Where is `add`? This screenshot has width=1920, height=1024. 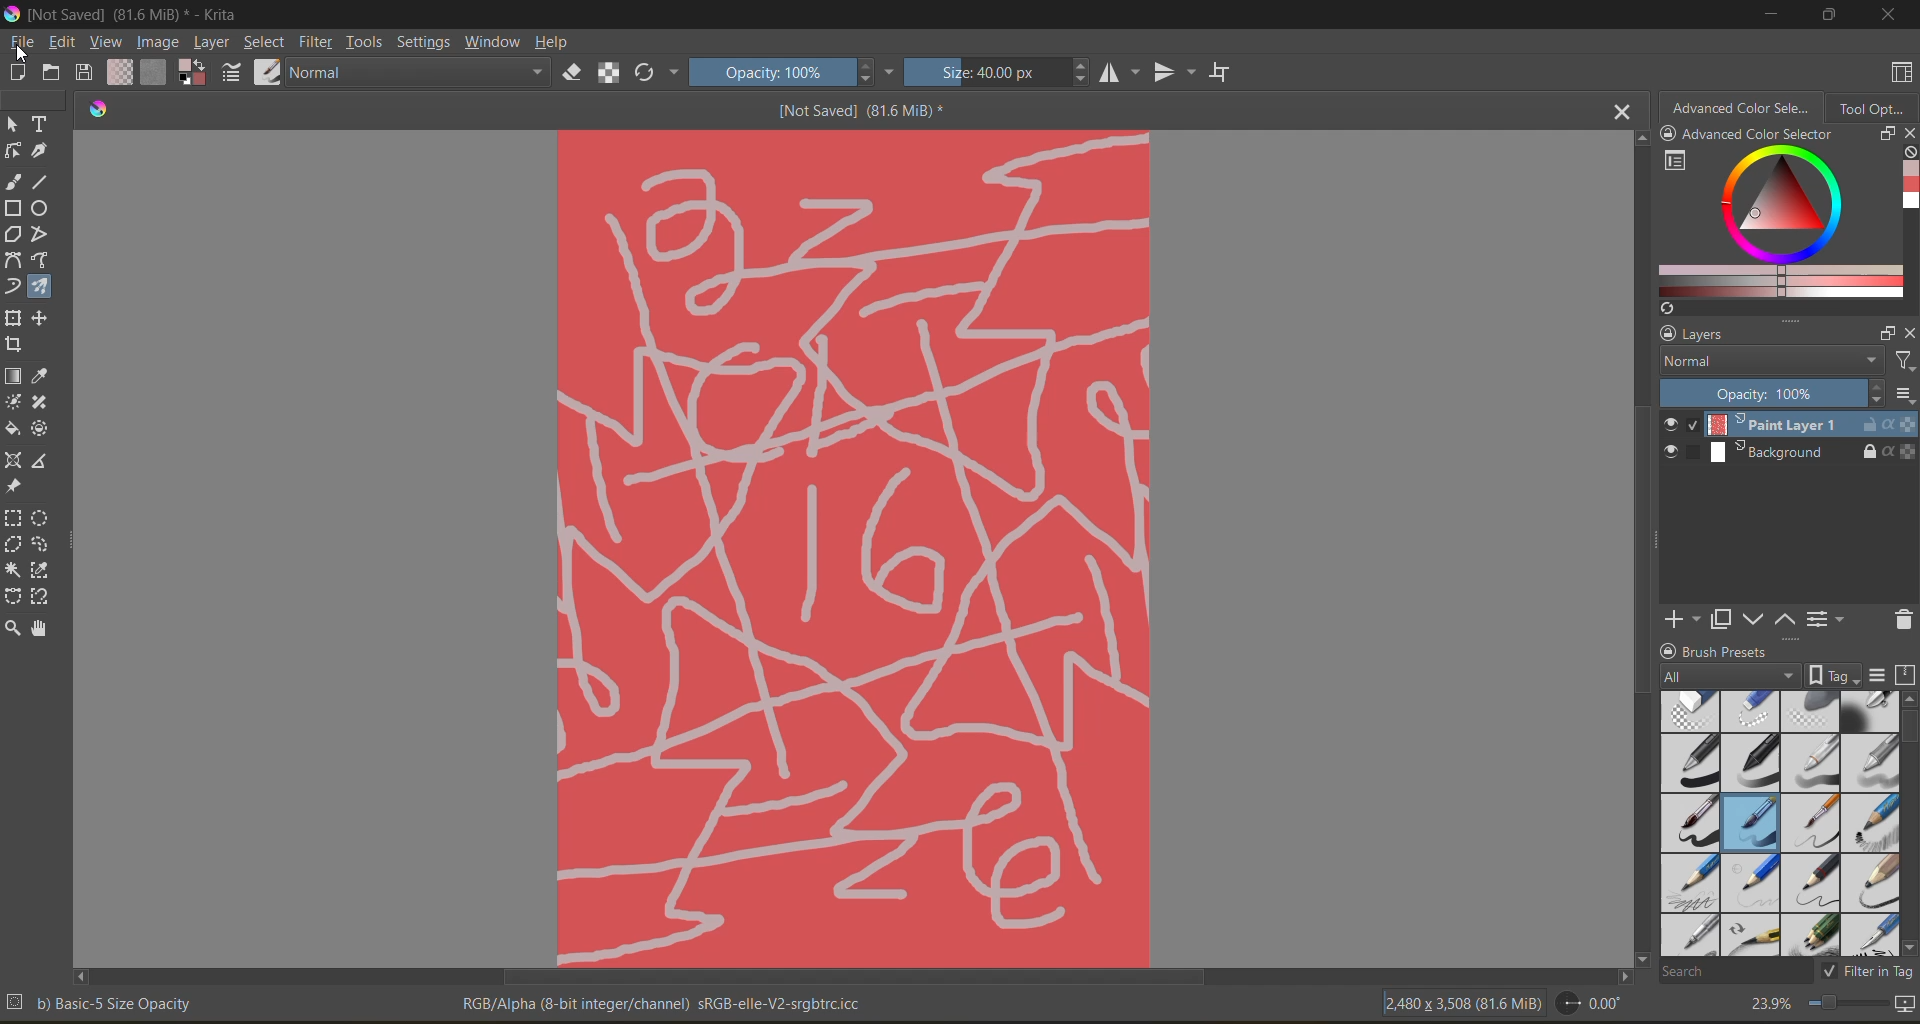 add is located at coordinates (1679, 618).